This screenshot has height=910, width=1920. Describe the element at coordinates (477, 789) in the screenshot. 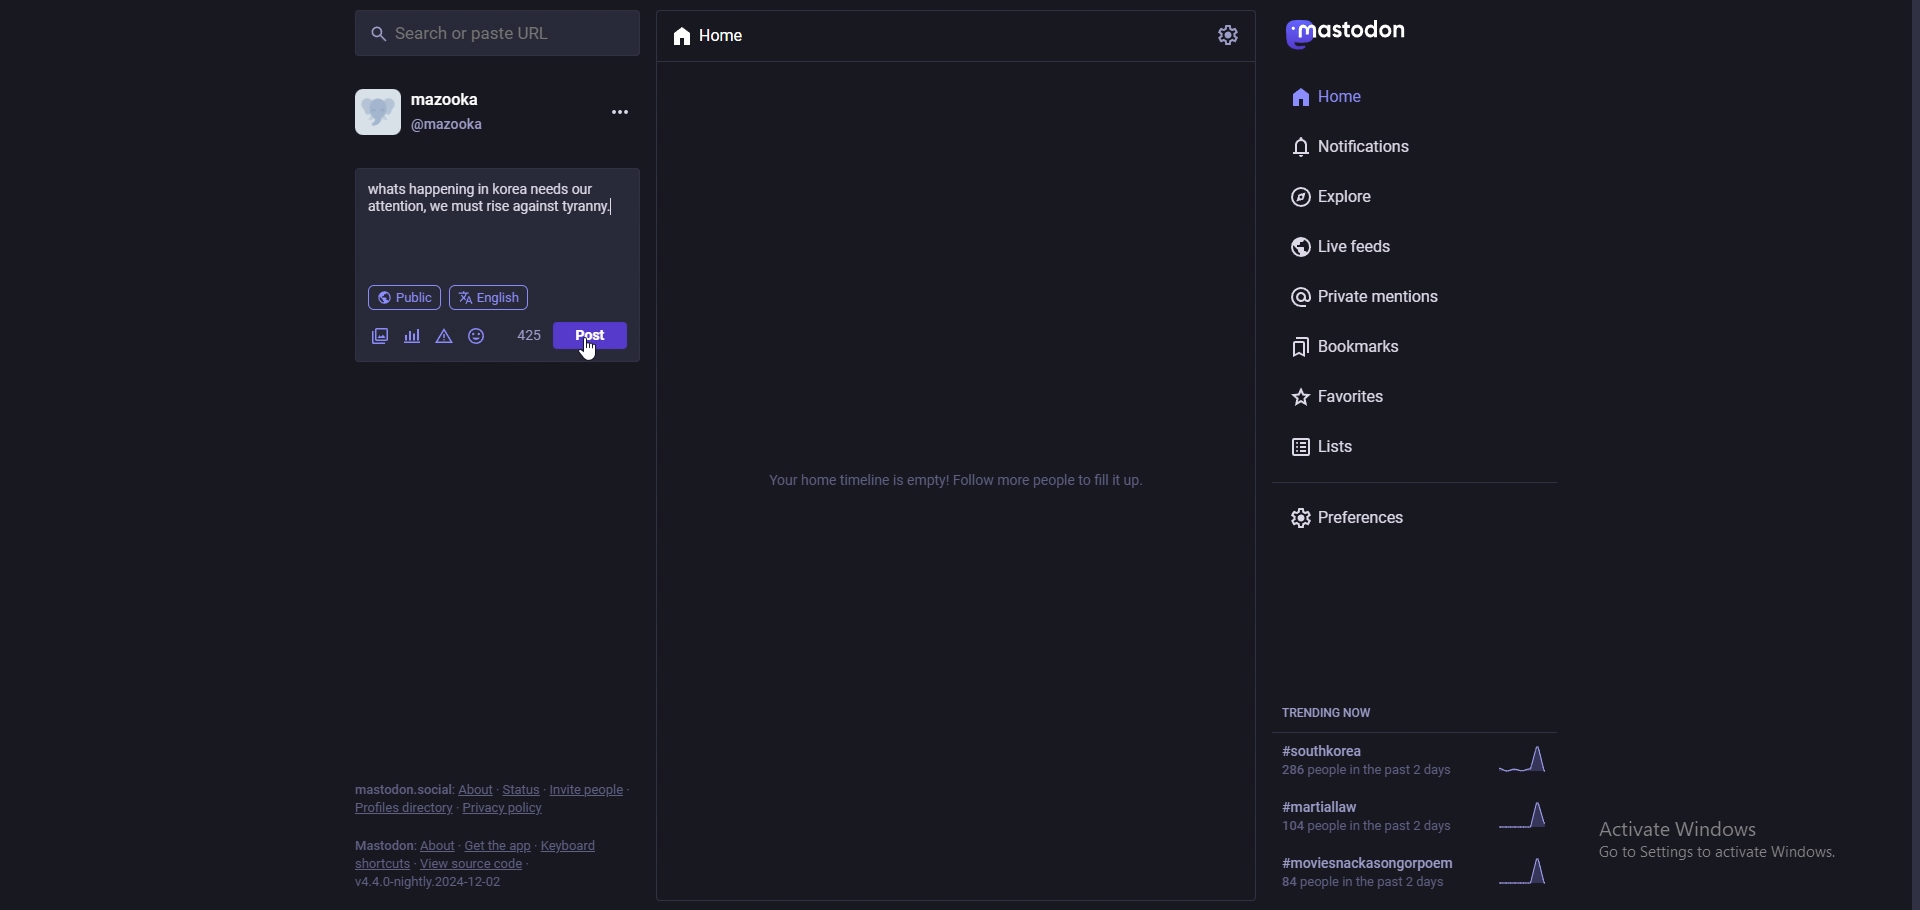

I see `about` at that location.